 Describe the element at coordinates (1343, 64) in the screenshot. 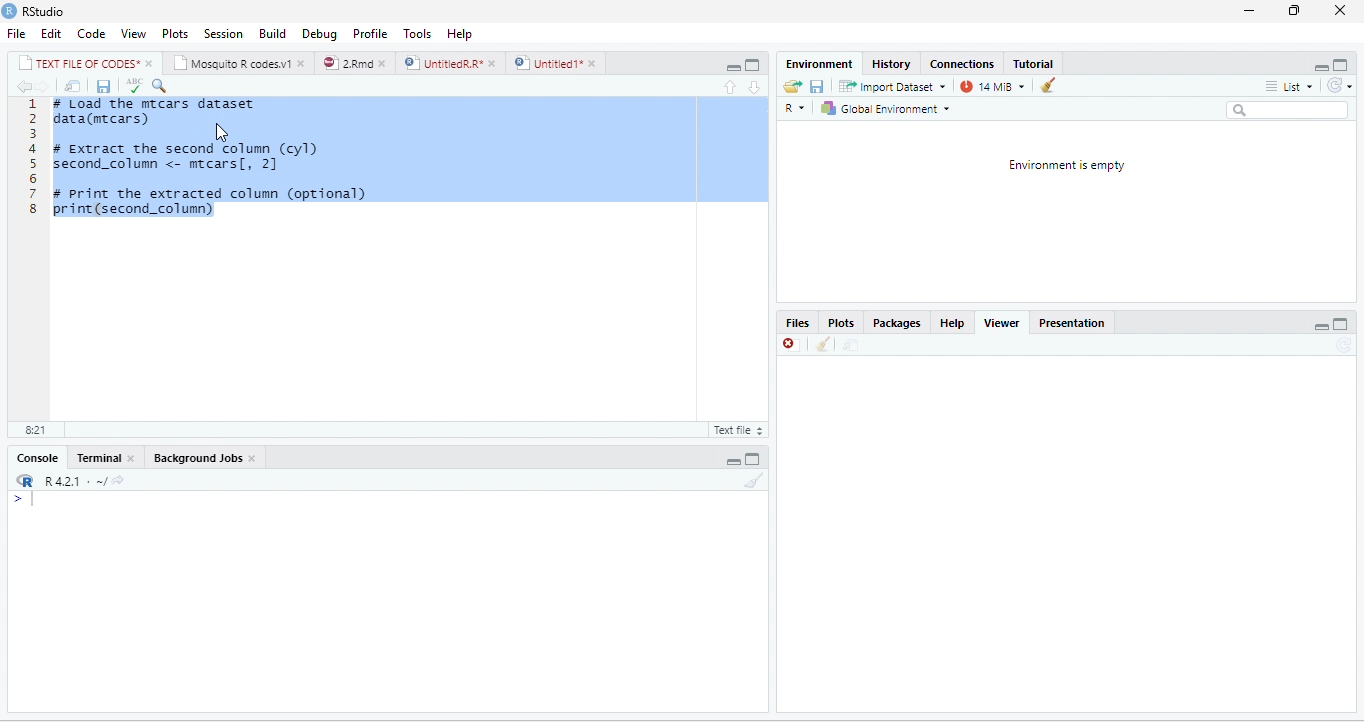

I see `maximize` at that location.